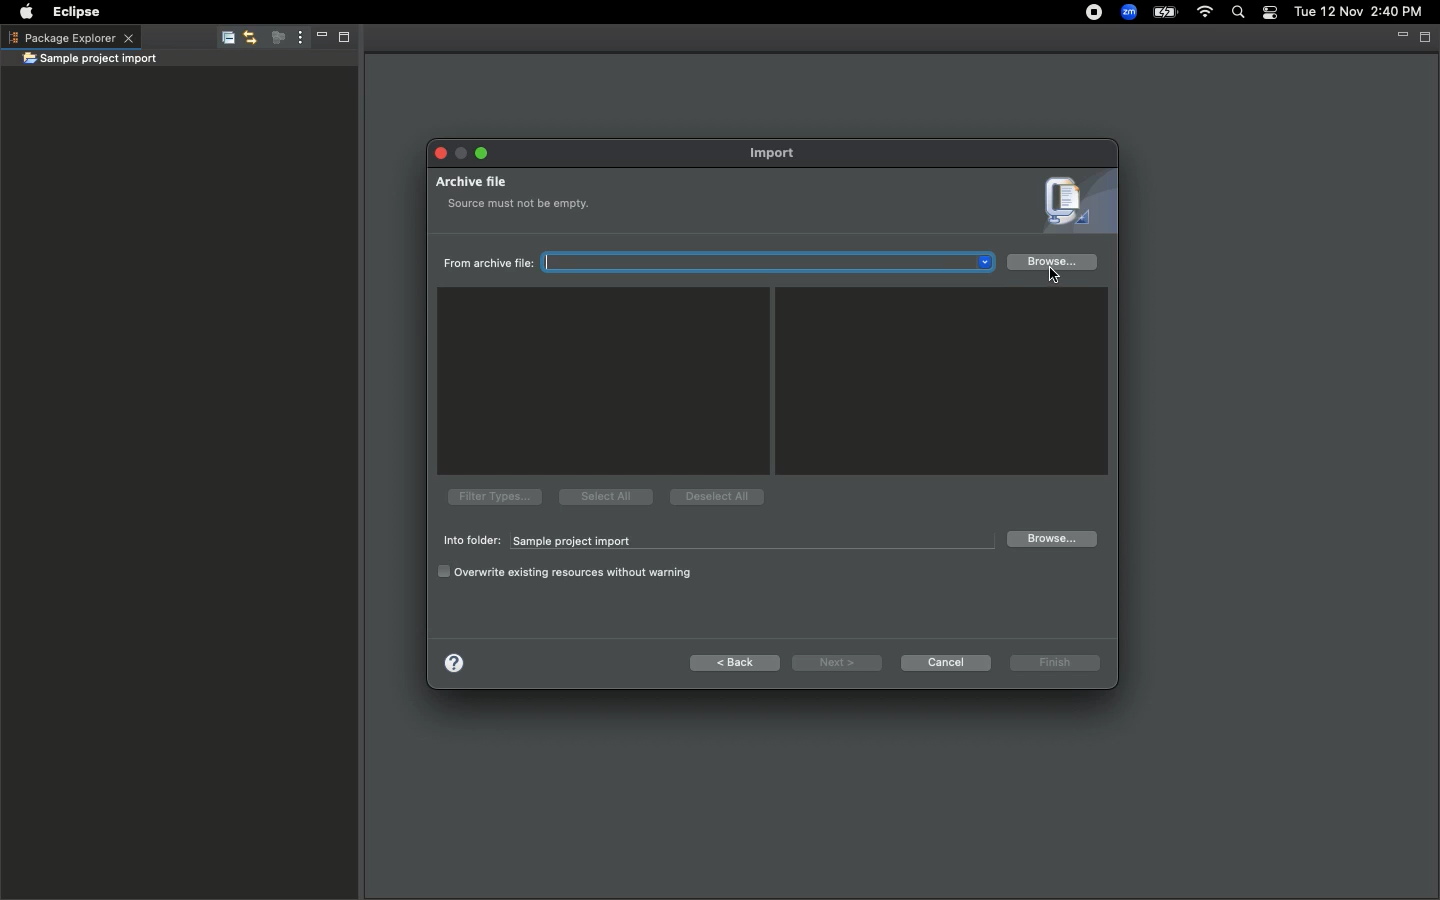 The height and width of the screenshot is (900, 1440). What do you see at coordinates (945, 662) in the screenshot?
I see `Cancel` at bounding box center [945, 662].